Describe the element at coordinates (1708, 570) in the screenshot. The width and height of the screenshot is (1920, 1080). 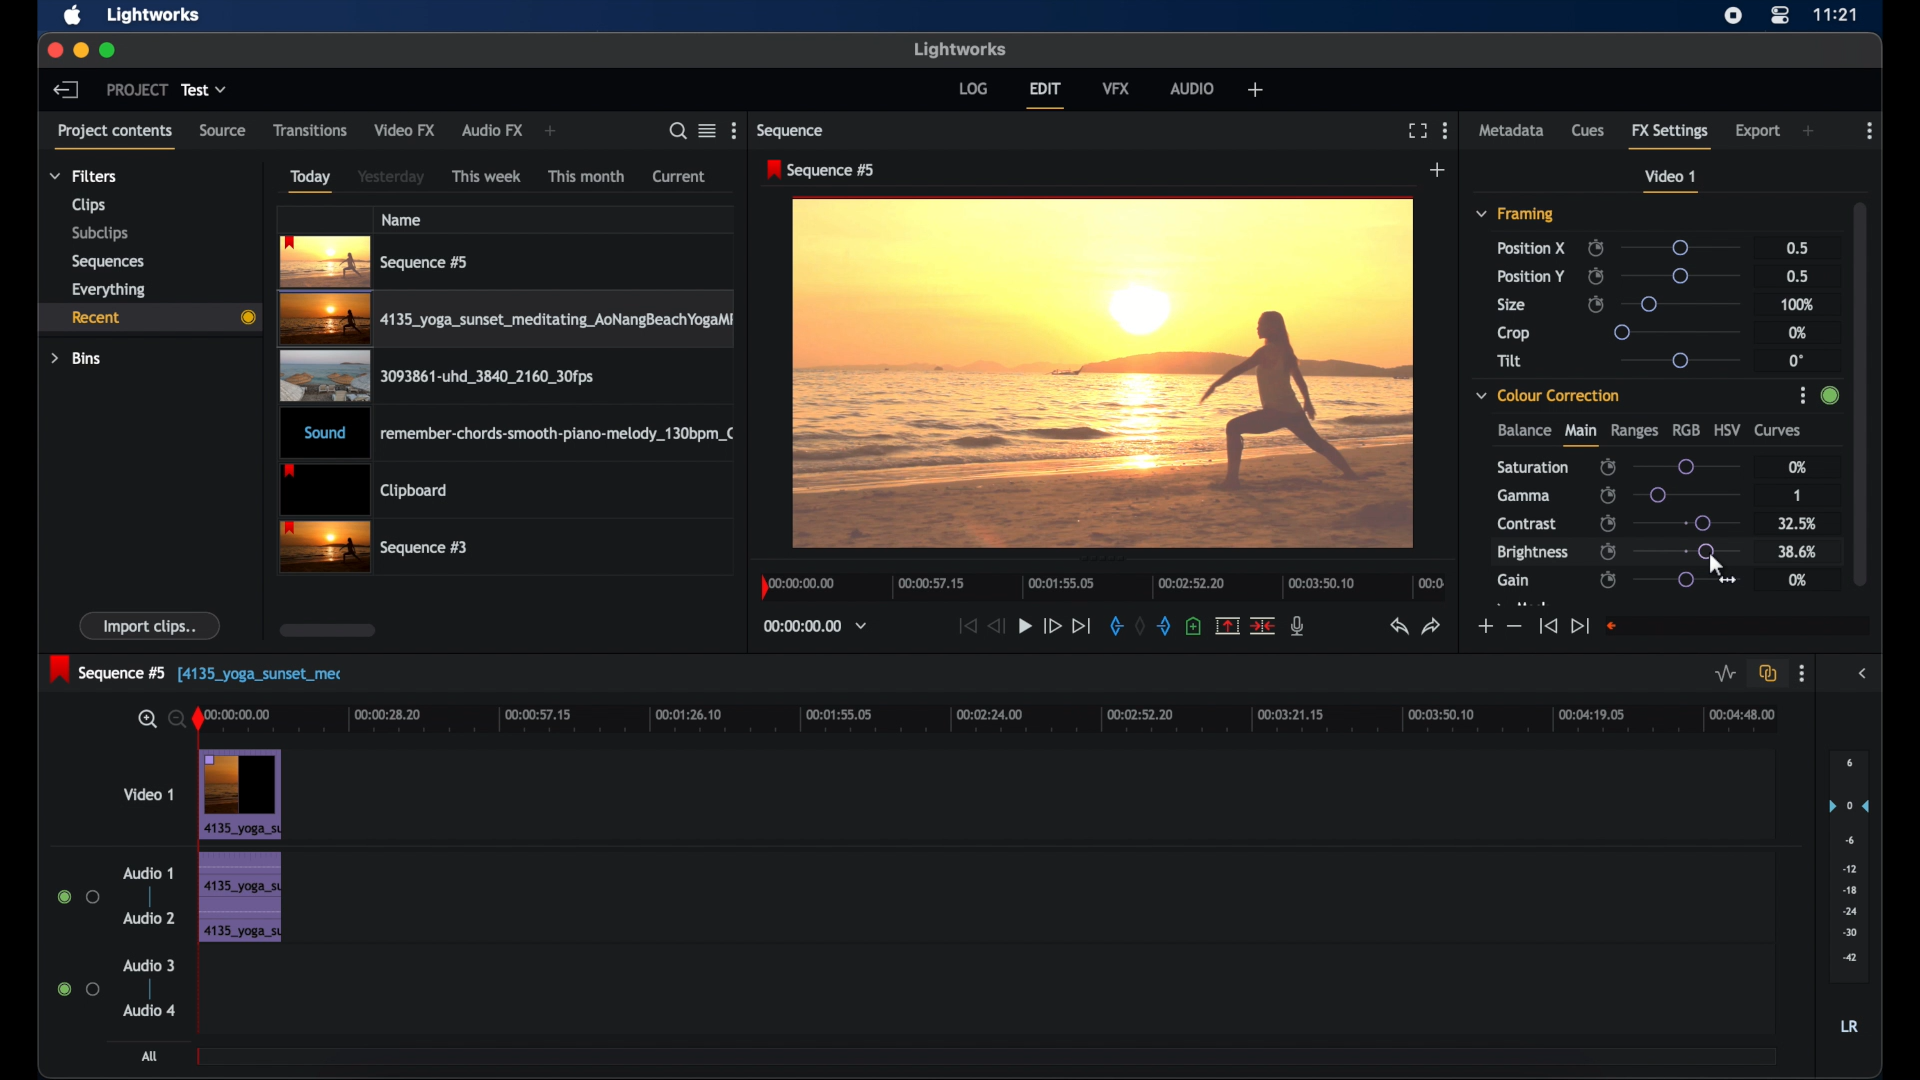
I see `cursor` at that location.